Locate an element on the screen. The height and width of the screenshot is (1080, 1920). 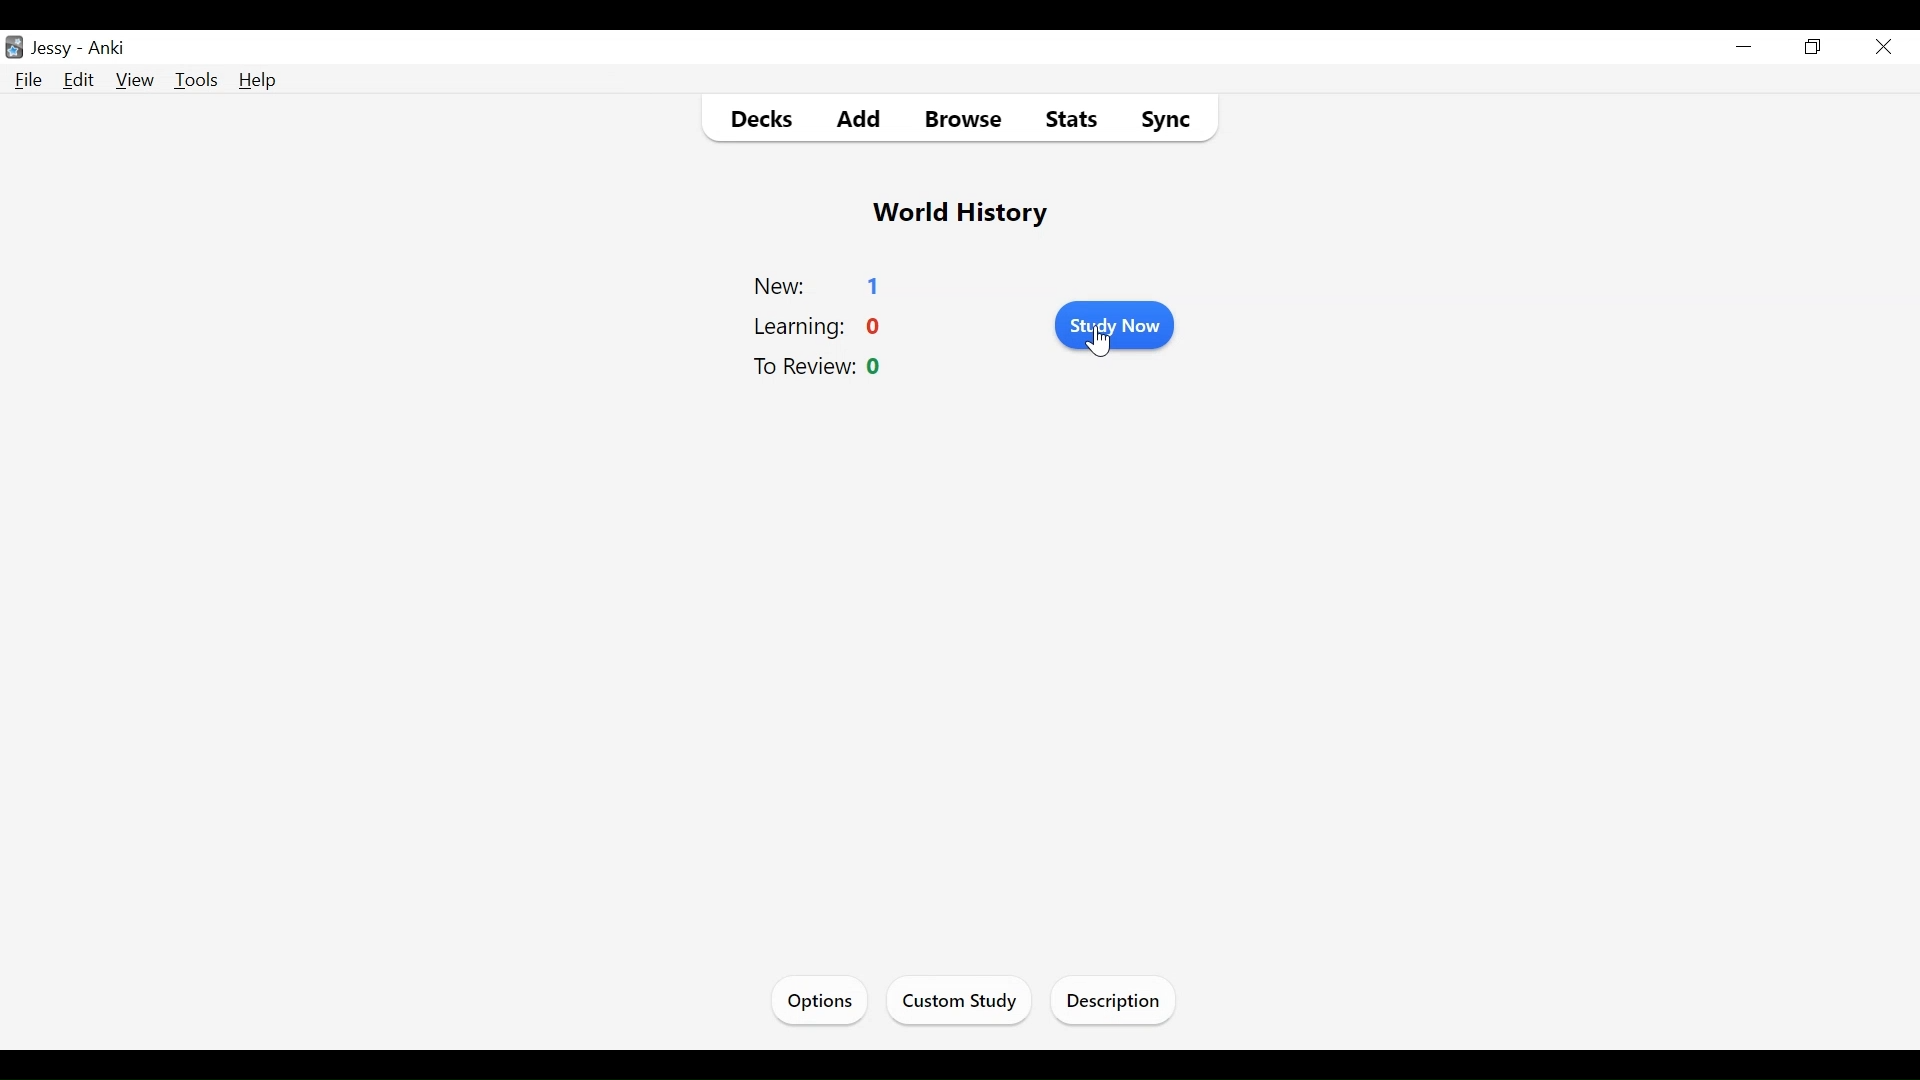
To Review: 0 is located at coordinates (823, 368).